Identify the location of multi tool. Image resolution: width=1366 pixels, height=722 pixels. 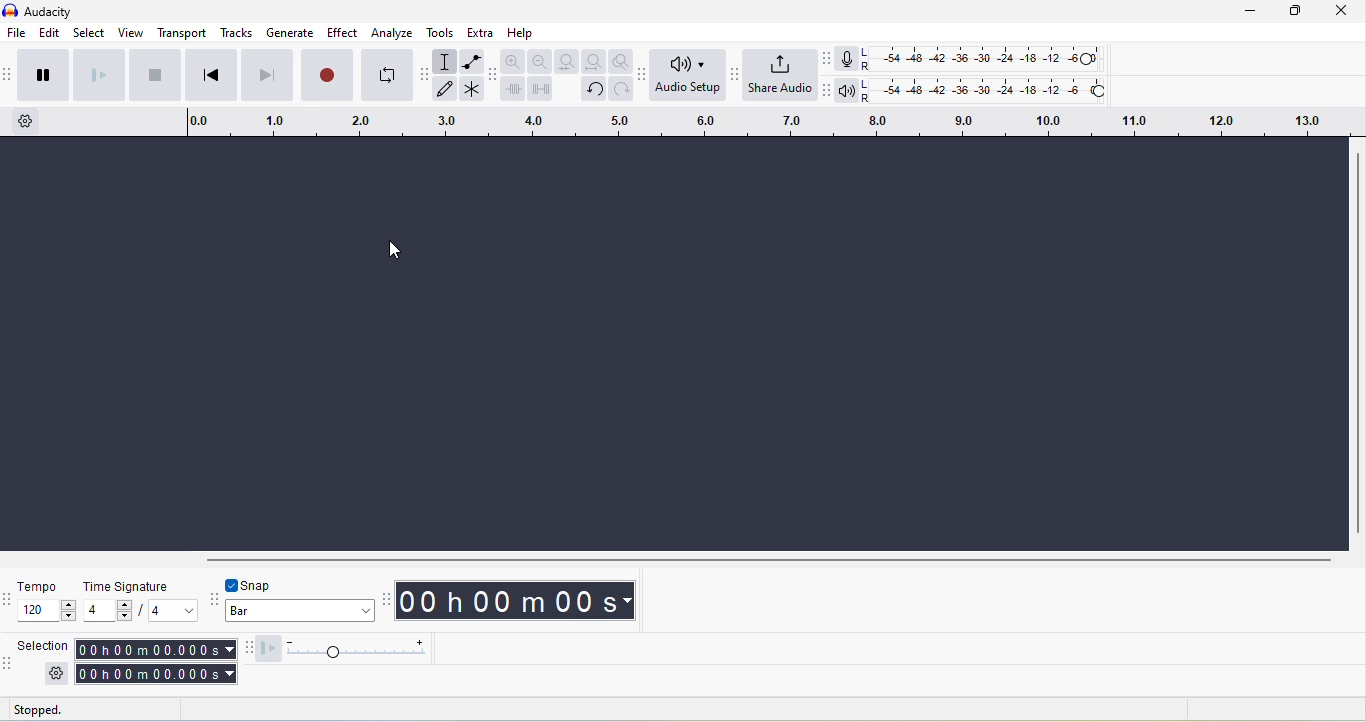
(473, 88).